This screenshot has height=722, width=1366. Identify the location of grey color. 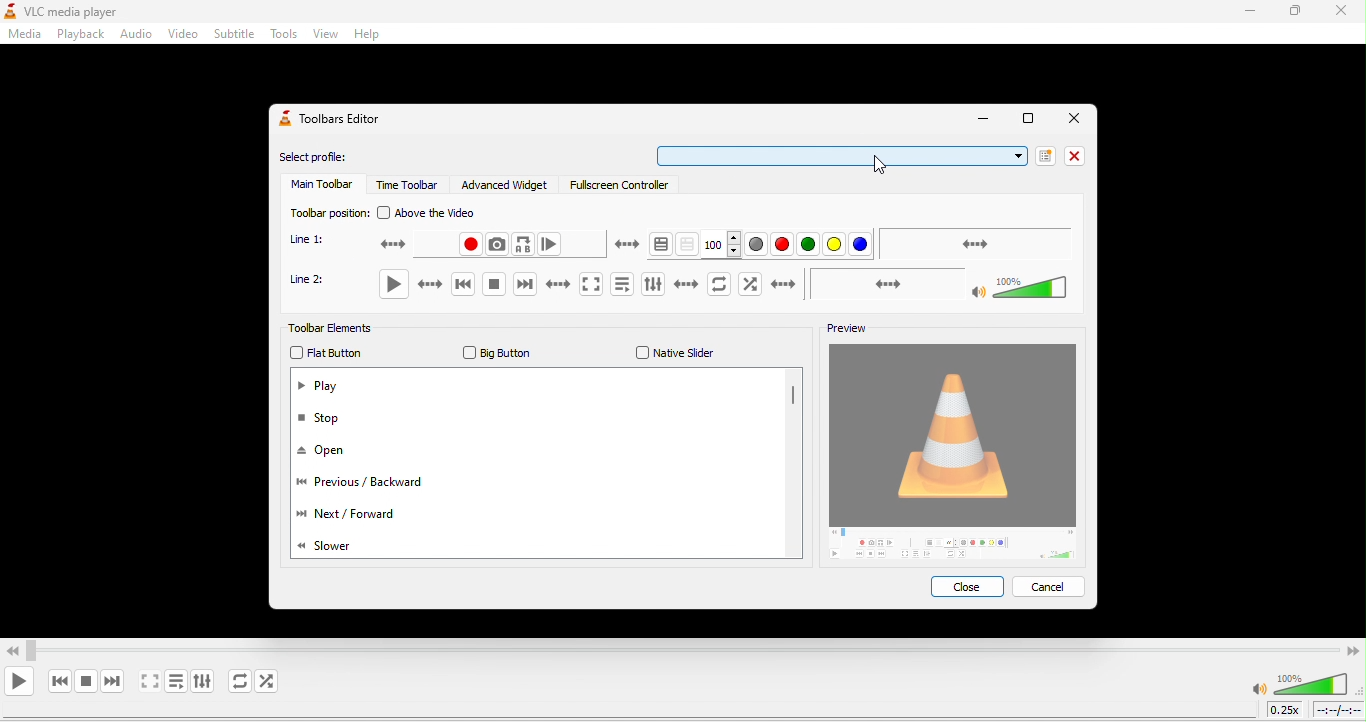
(755, 247).